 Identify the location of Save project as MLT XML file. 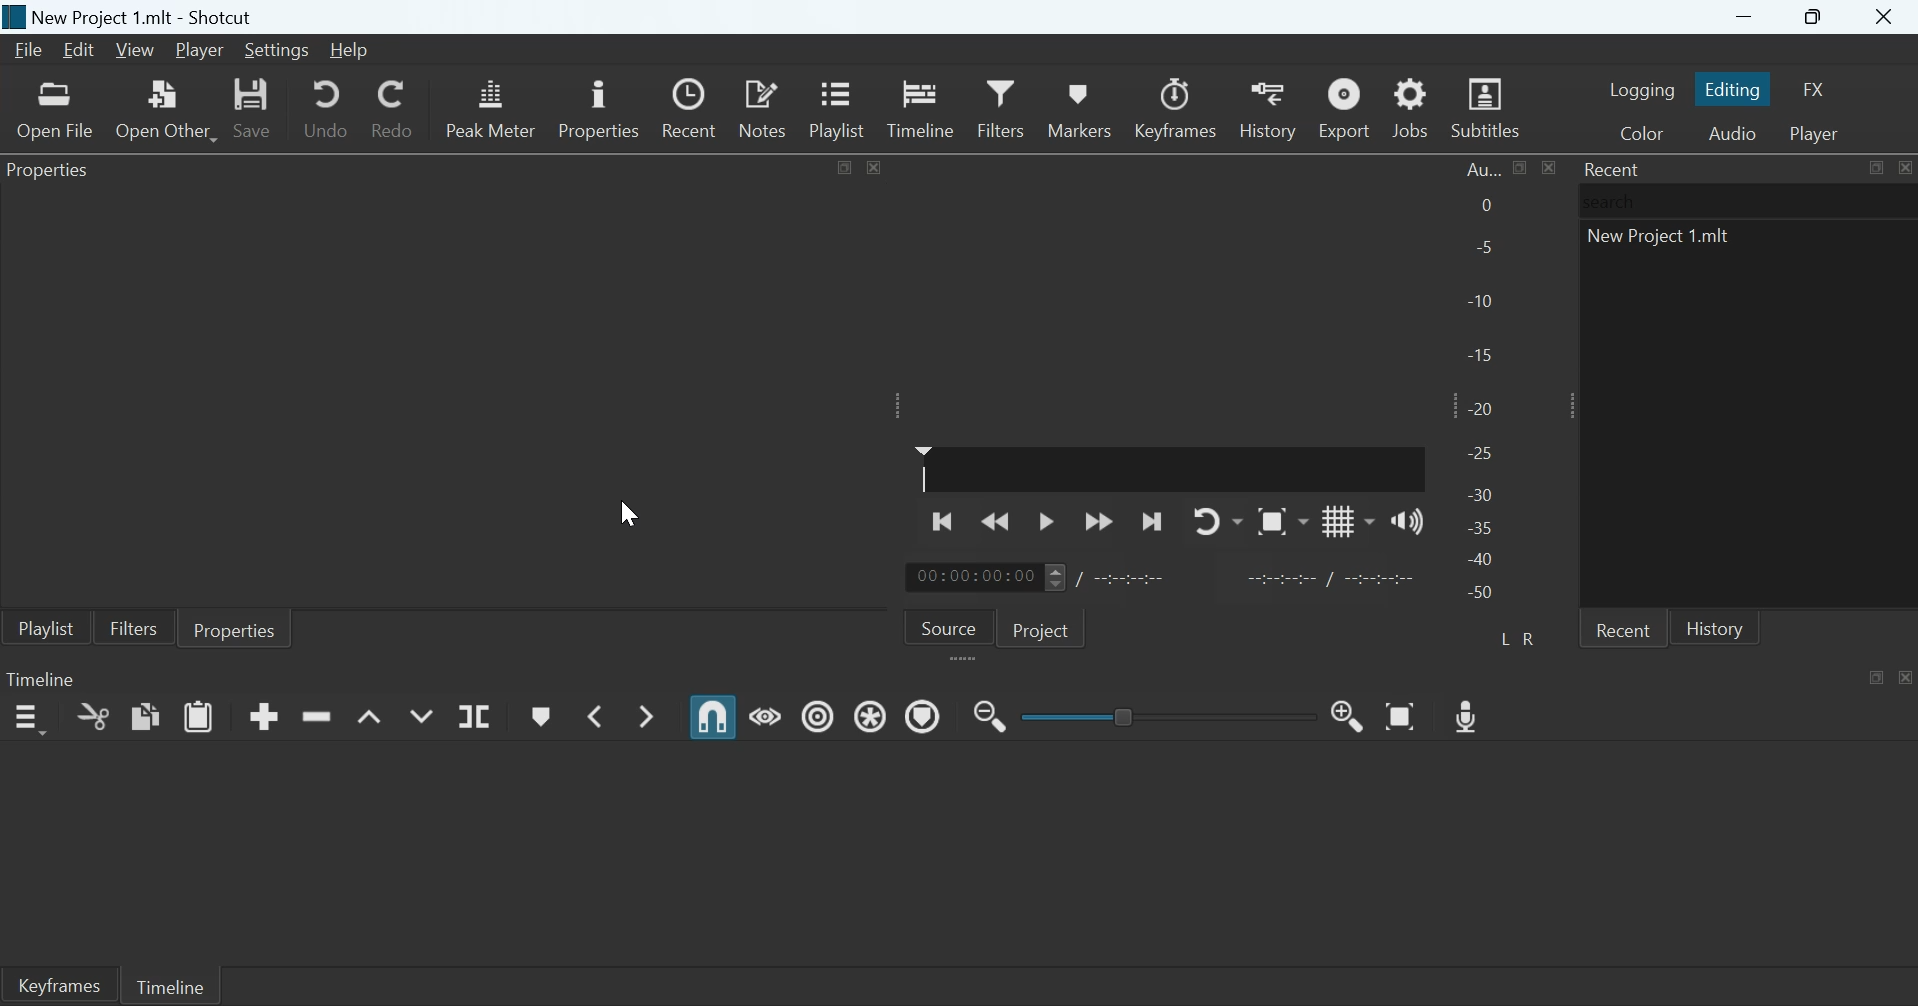
(254, 108).